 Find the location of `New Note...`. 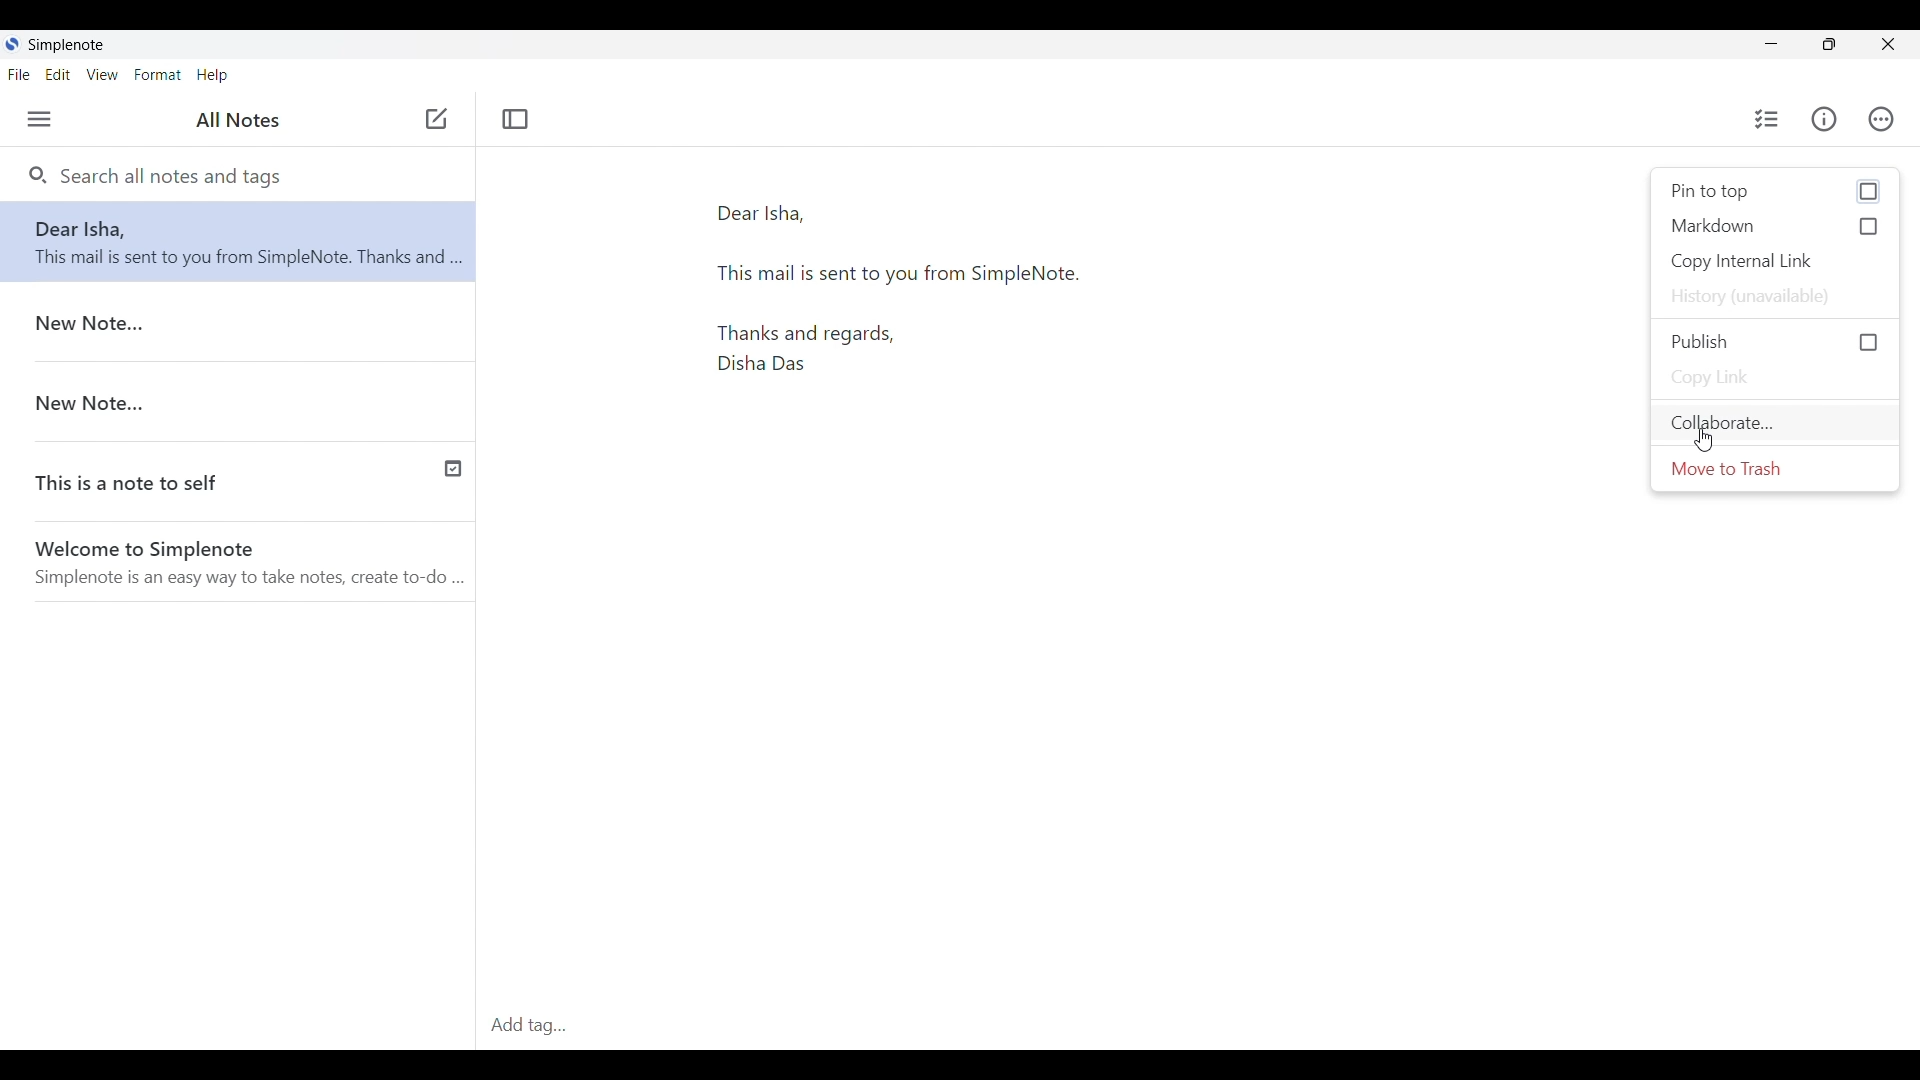

New Note... is located at coordinates (250, 396).